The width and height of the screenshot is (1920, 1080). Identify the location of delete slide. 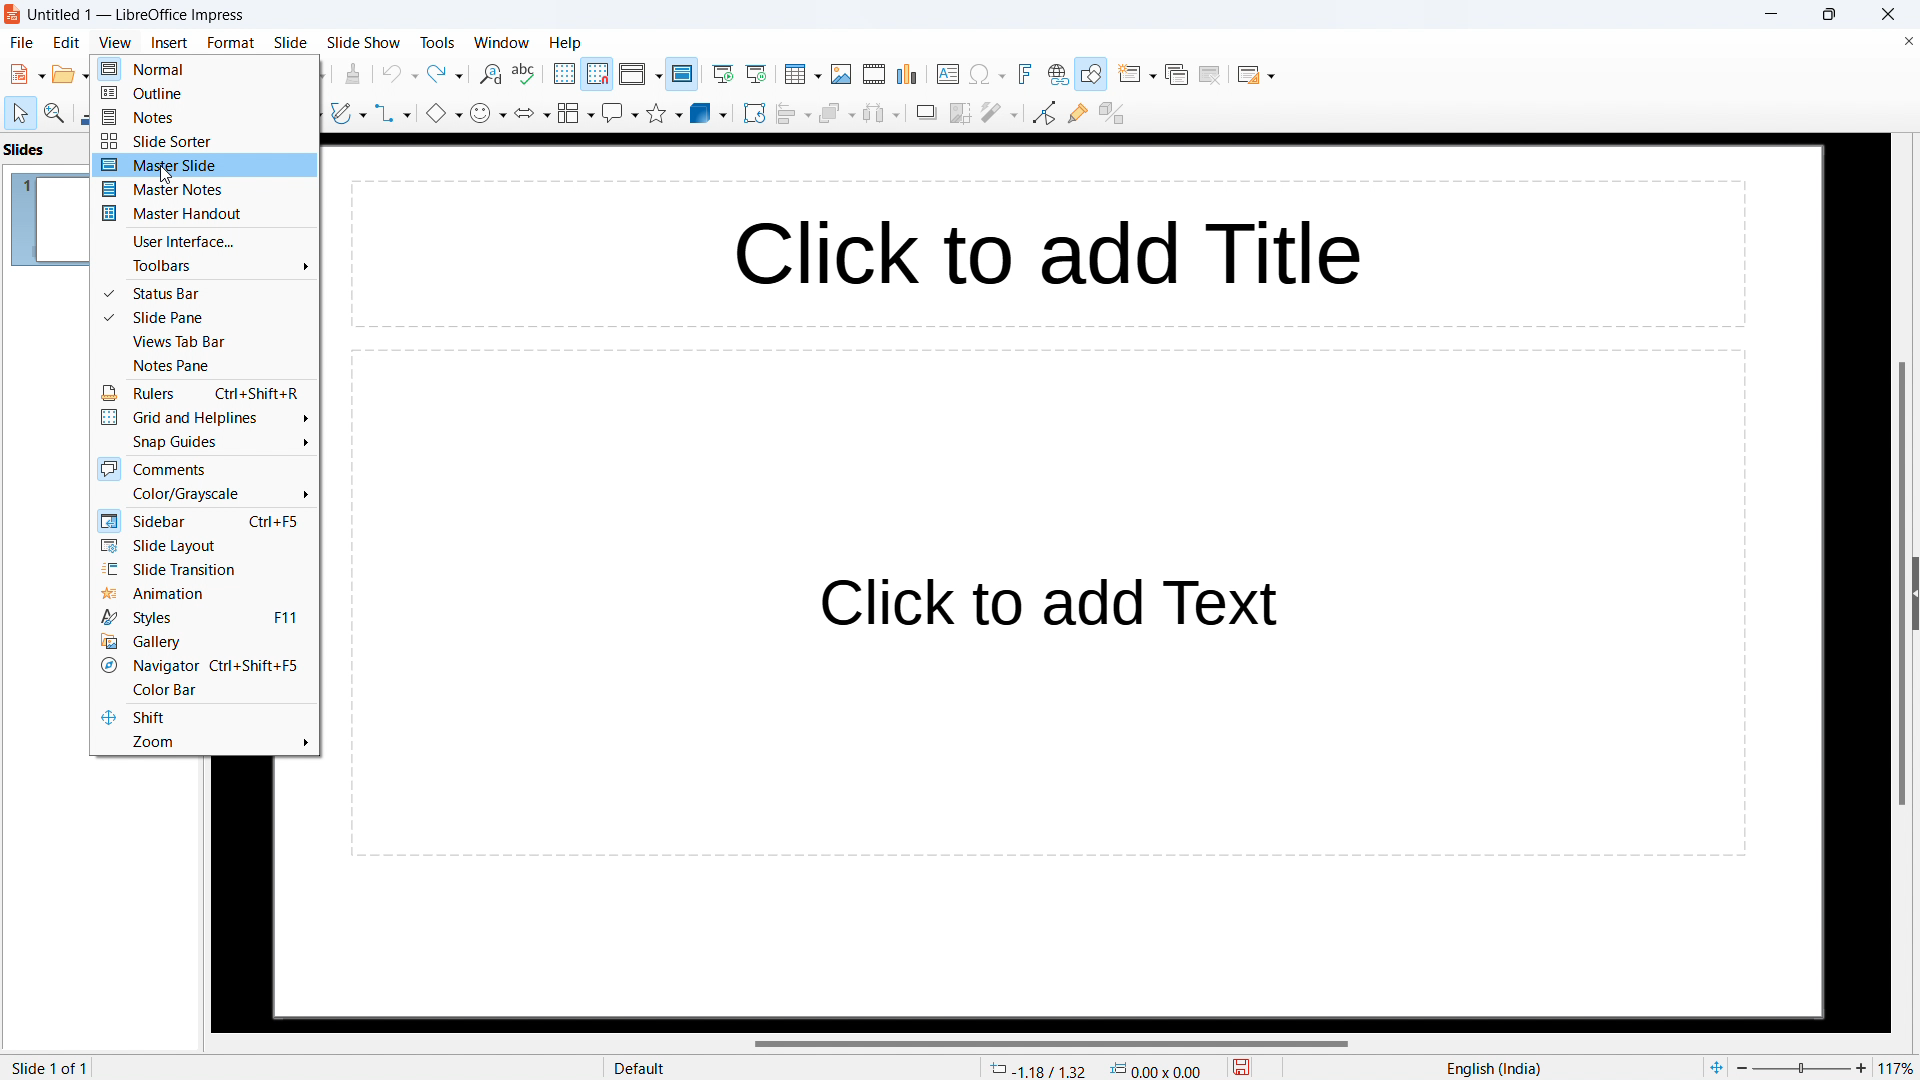
(1211, 77).